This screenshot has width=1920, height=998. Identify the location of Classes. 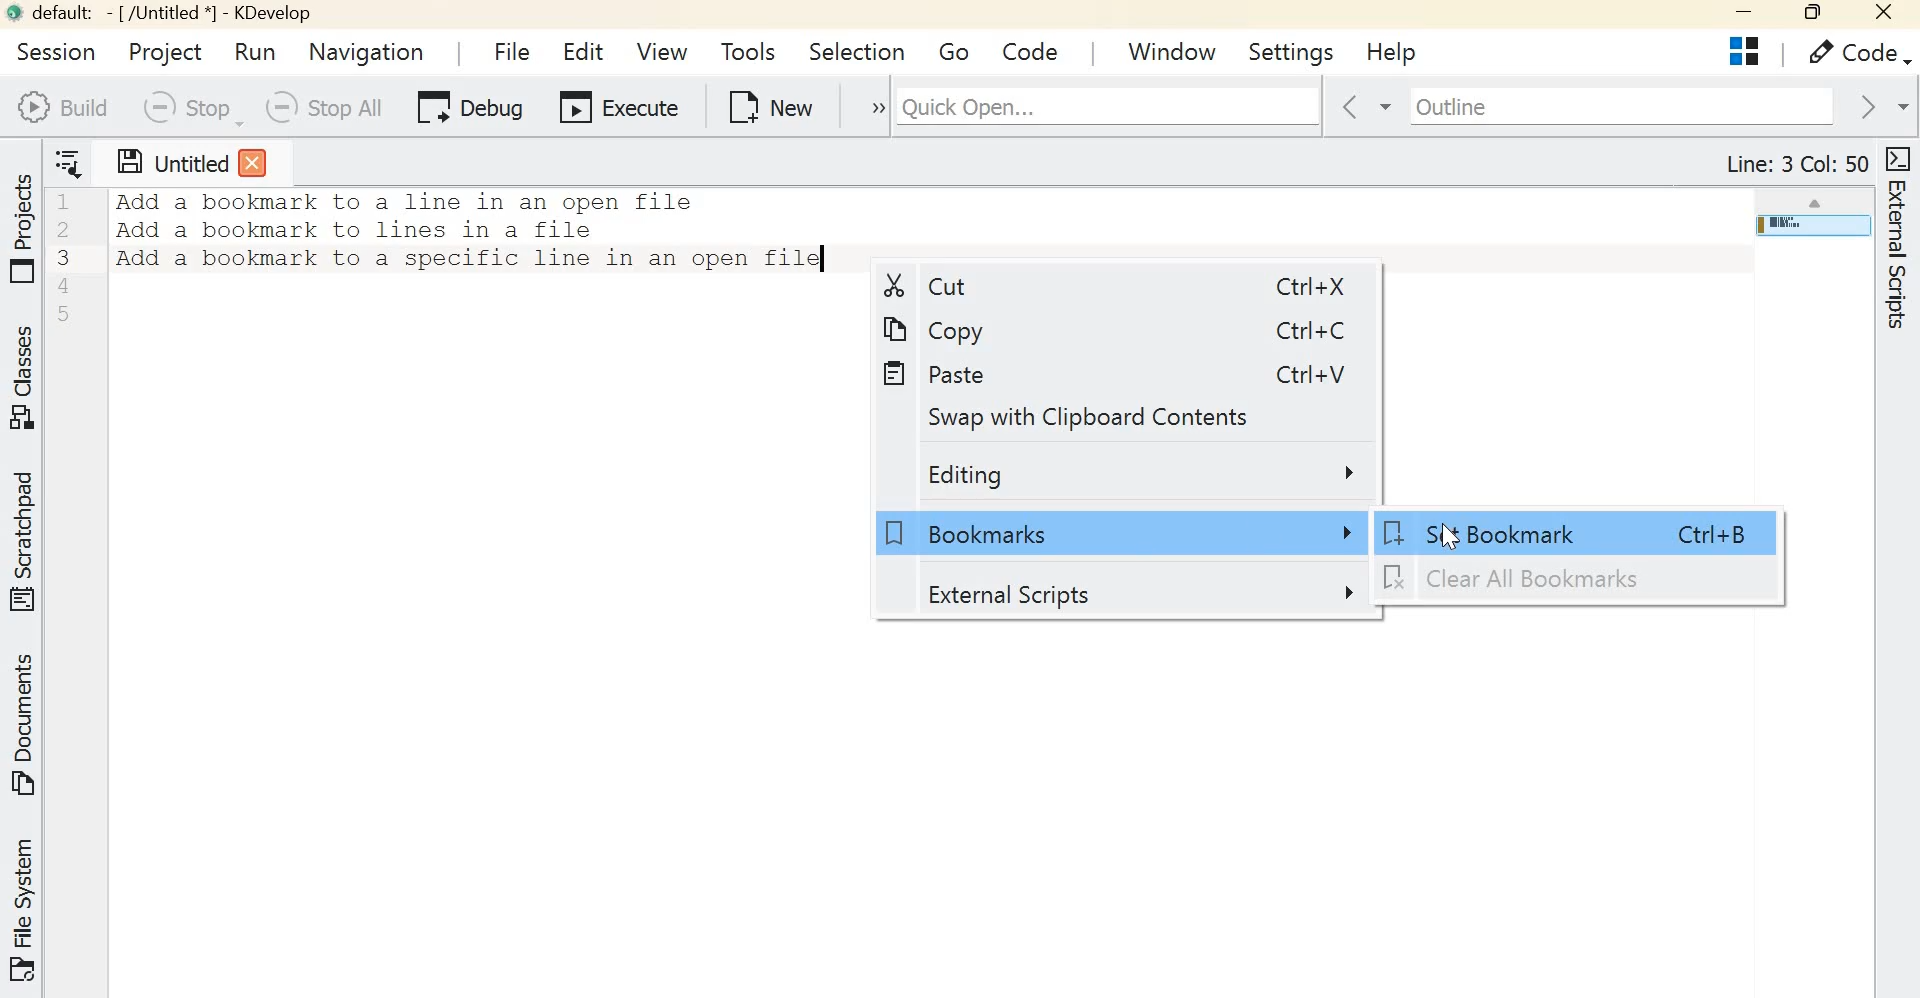
(26, 380).